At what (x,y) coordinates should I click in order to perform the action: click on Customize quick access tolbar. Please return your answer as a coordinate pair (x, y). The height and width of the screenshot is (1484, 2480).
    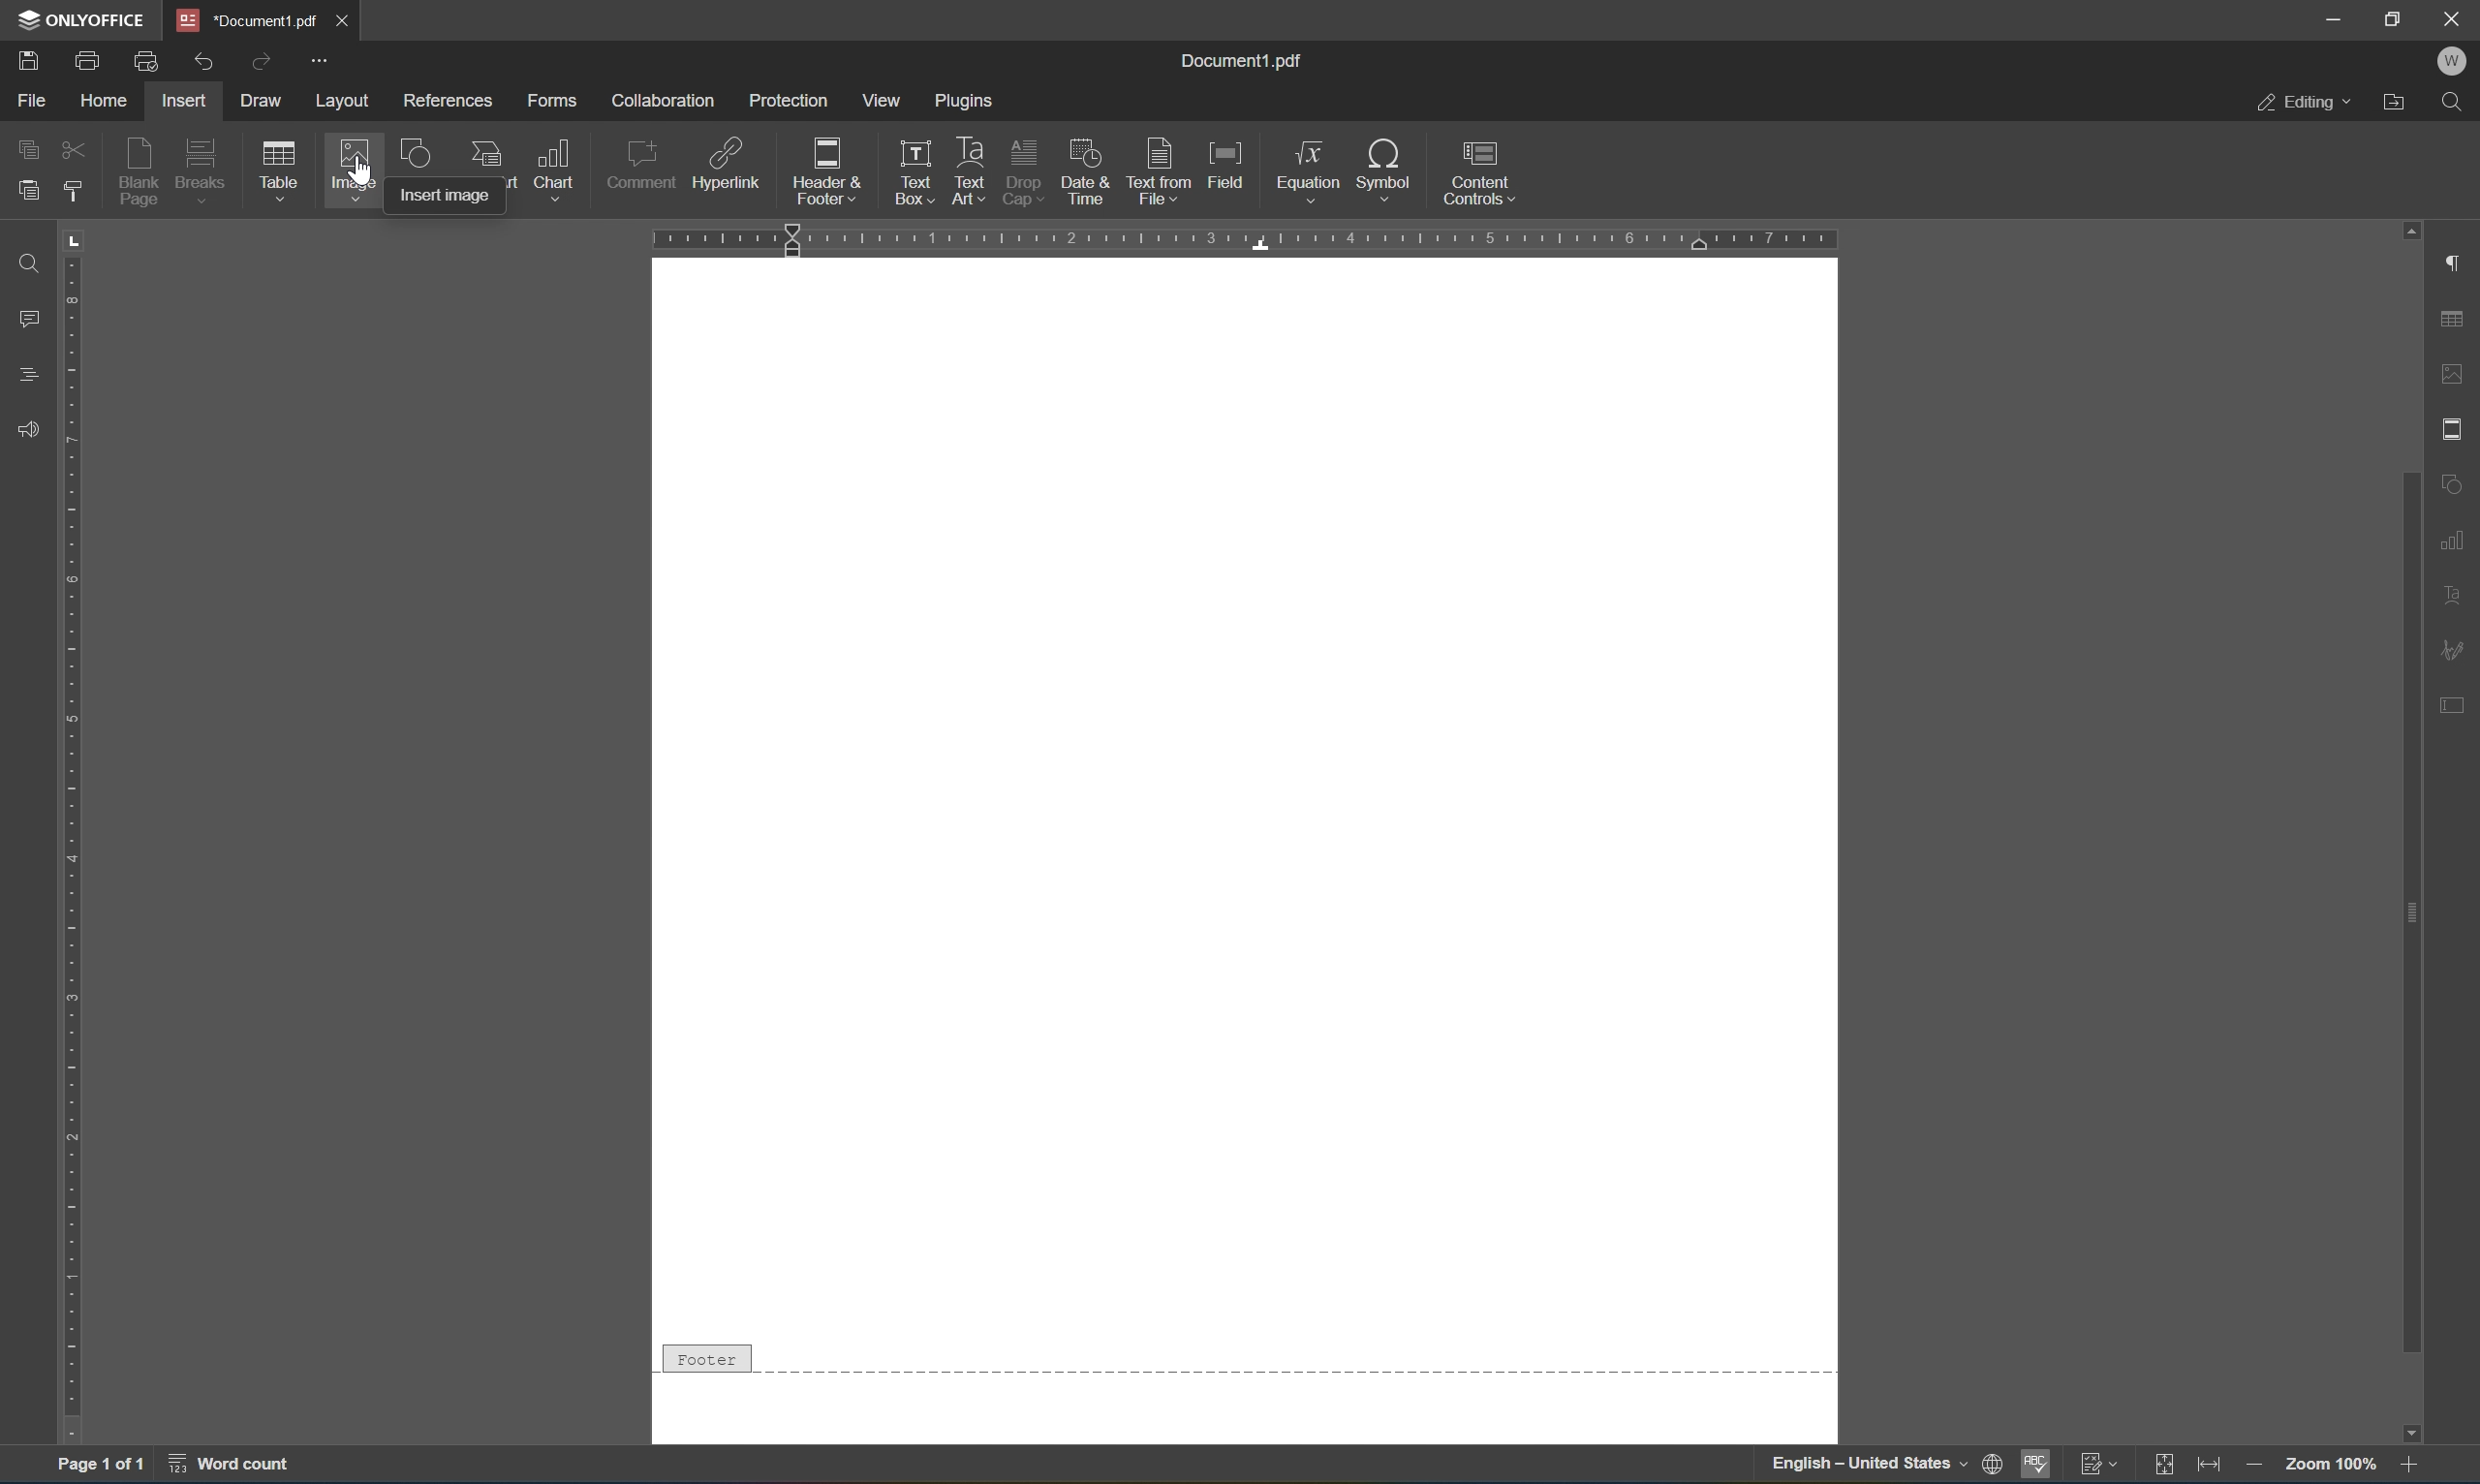
    Looking at the image, I should click on (321, 63).